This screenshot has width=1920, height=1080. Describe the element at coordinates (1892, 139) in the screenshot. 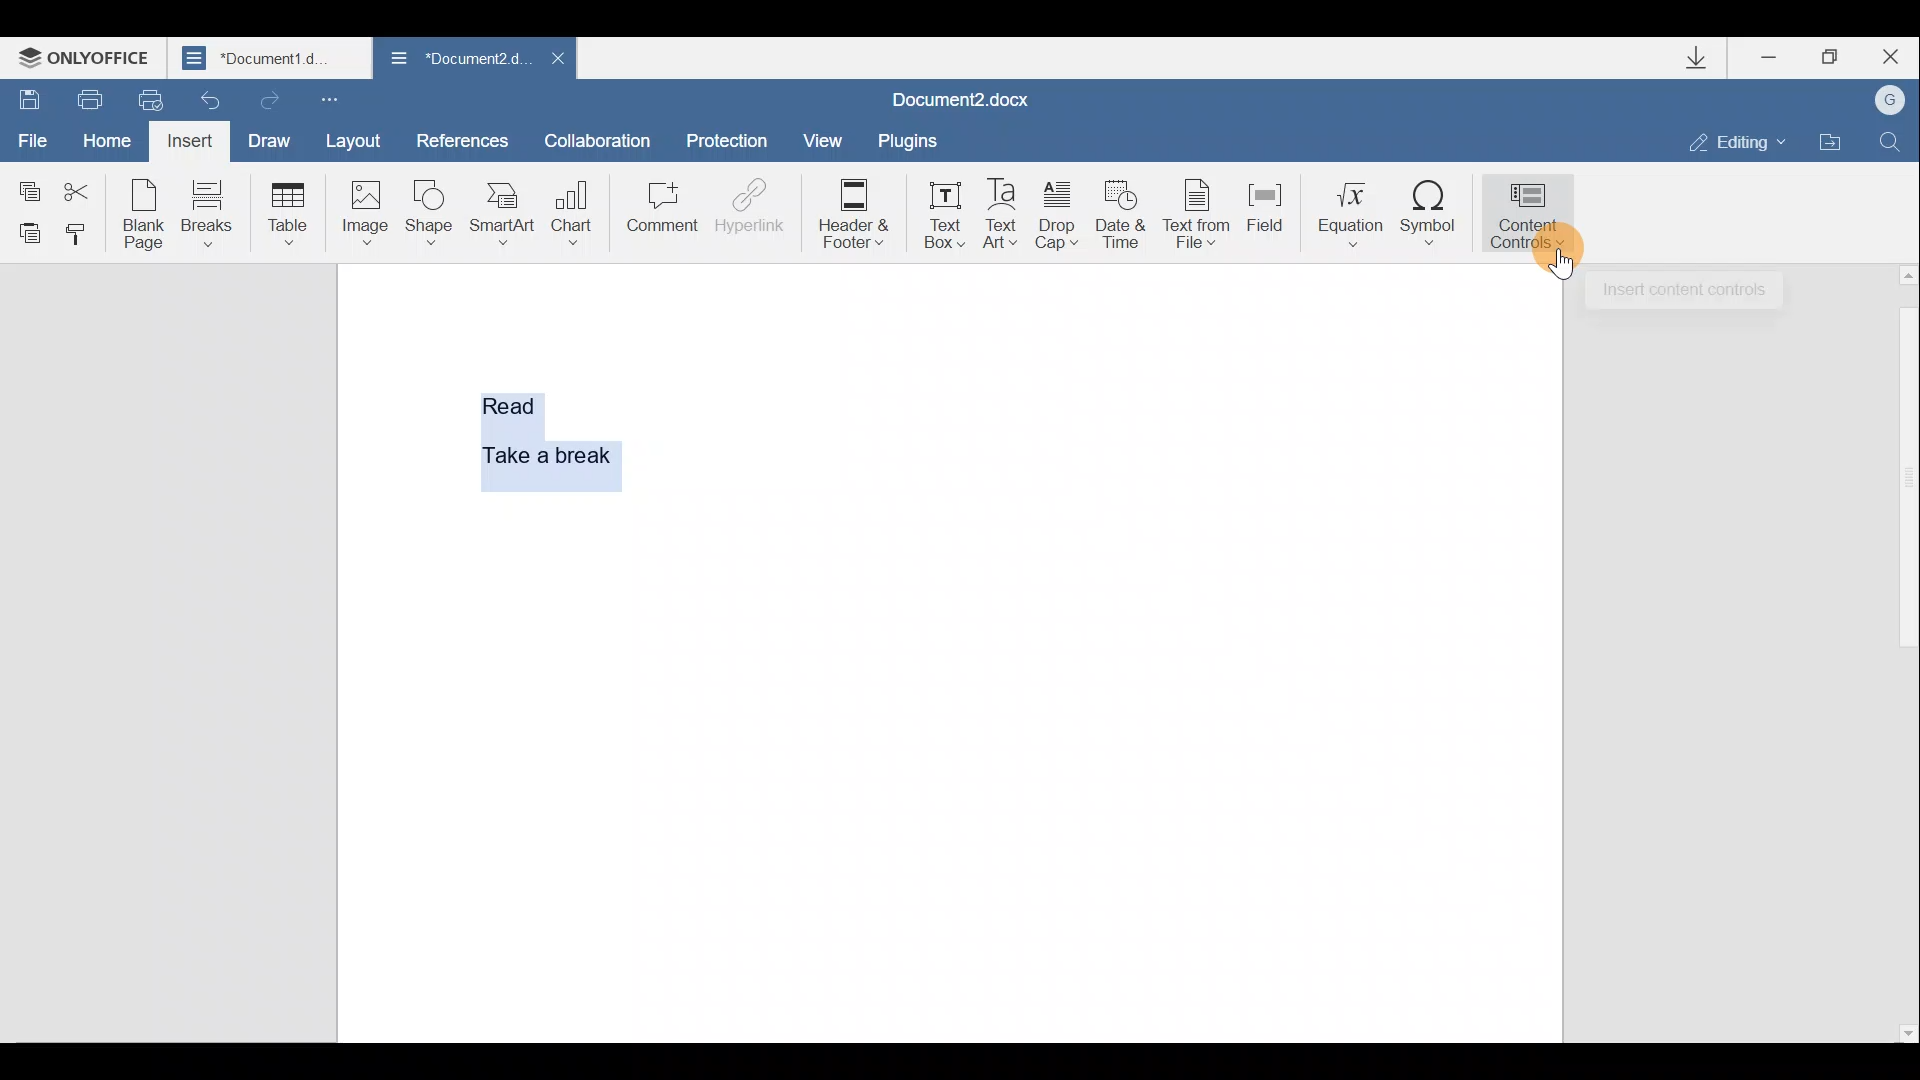

I see `Find` at that location.